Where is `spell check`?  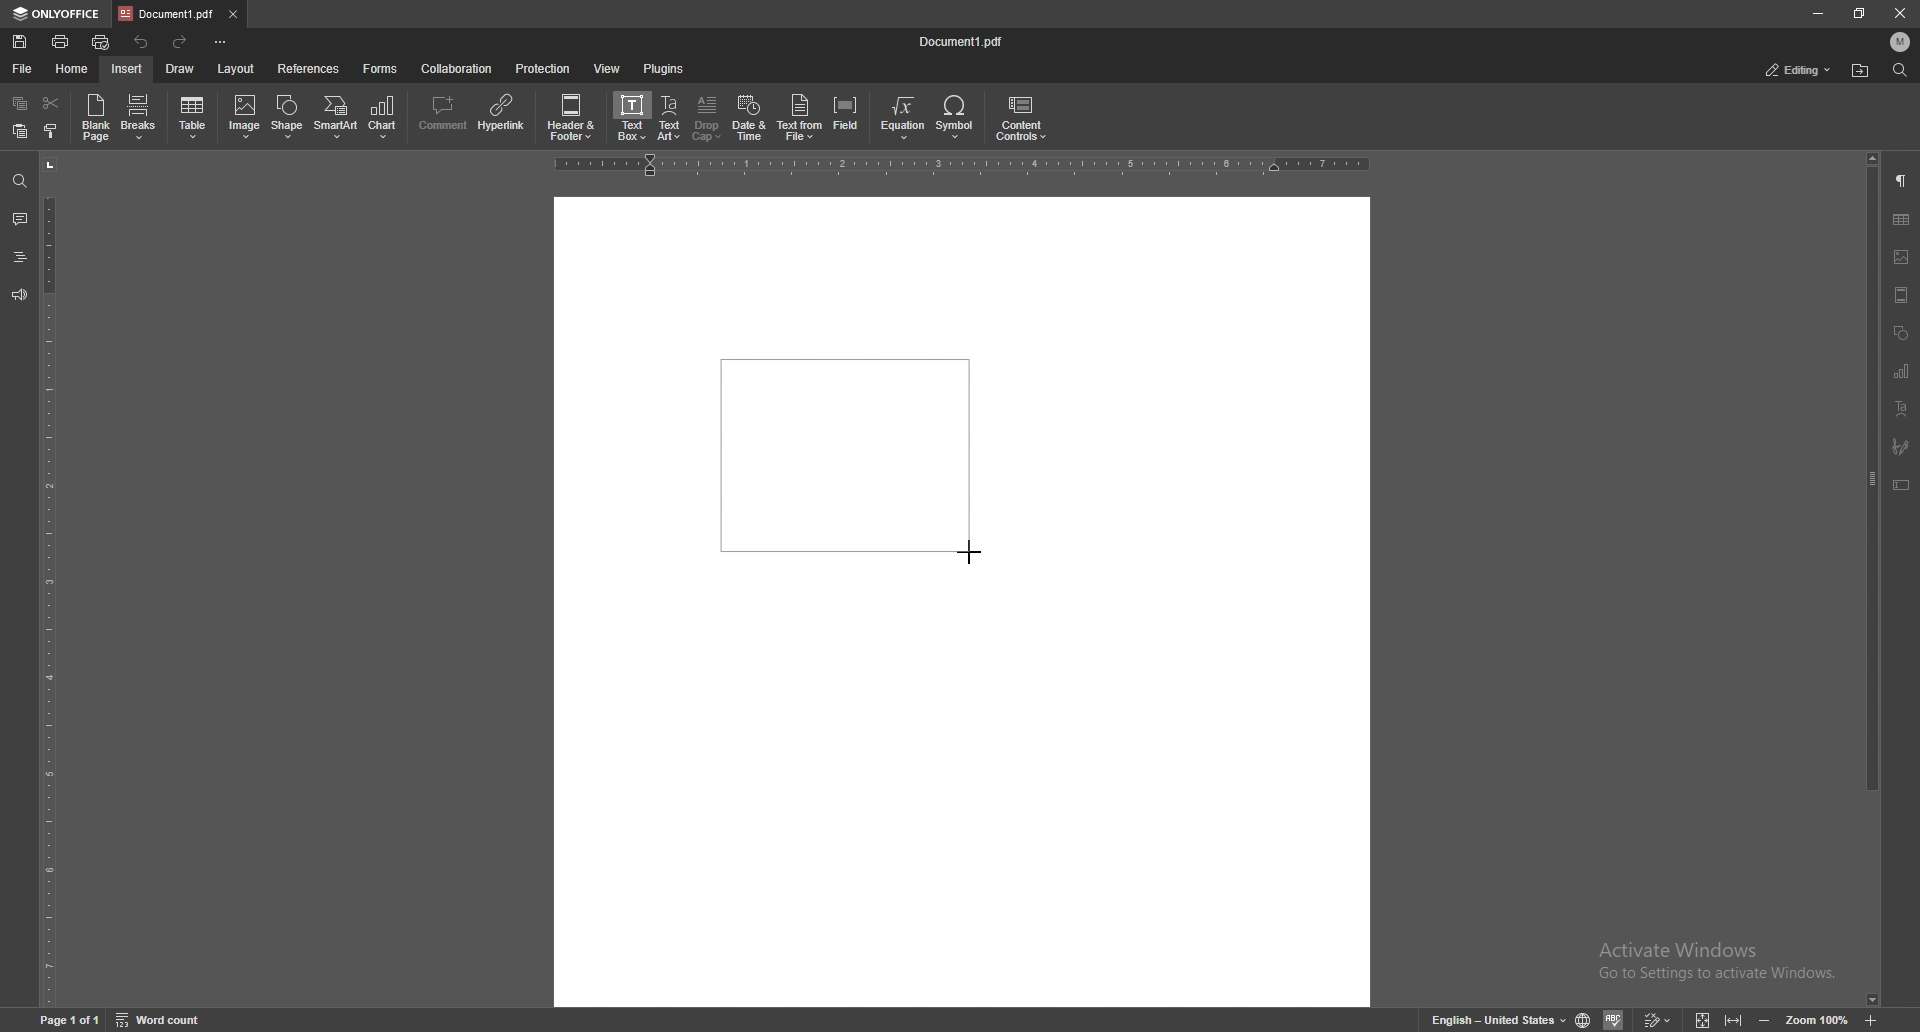 spell check is located at coordinates (1613, 1019).